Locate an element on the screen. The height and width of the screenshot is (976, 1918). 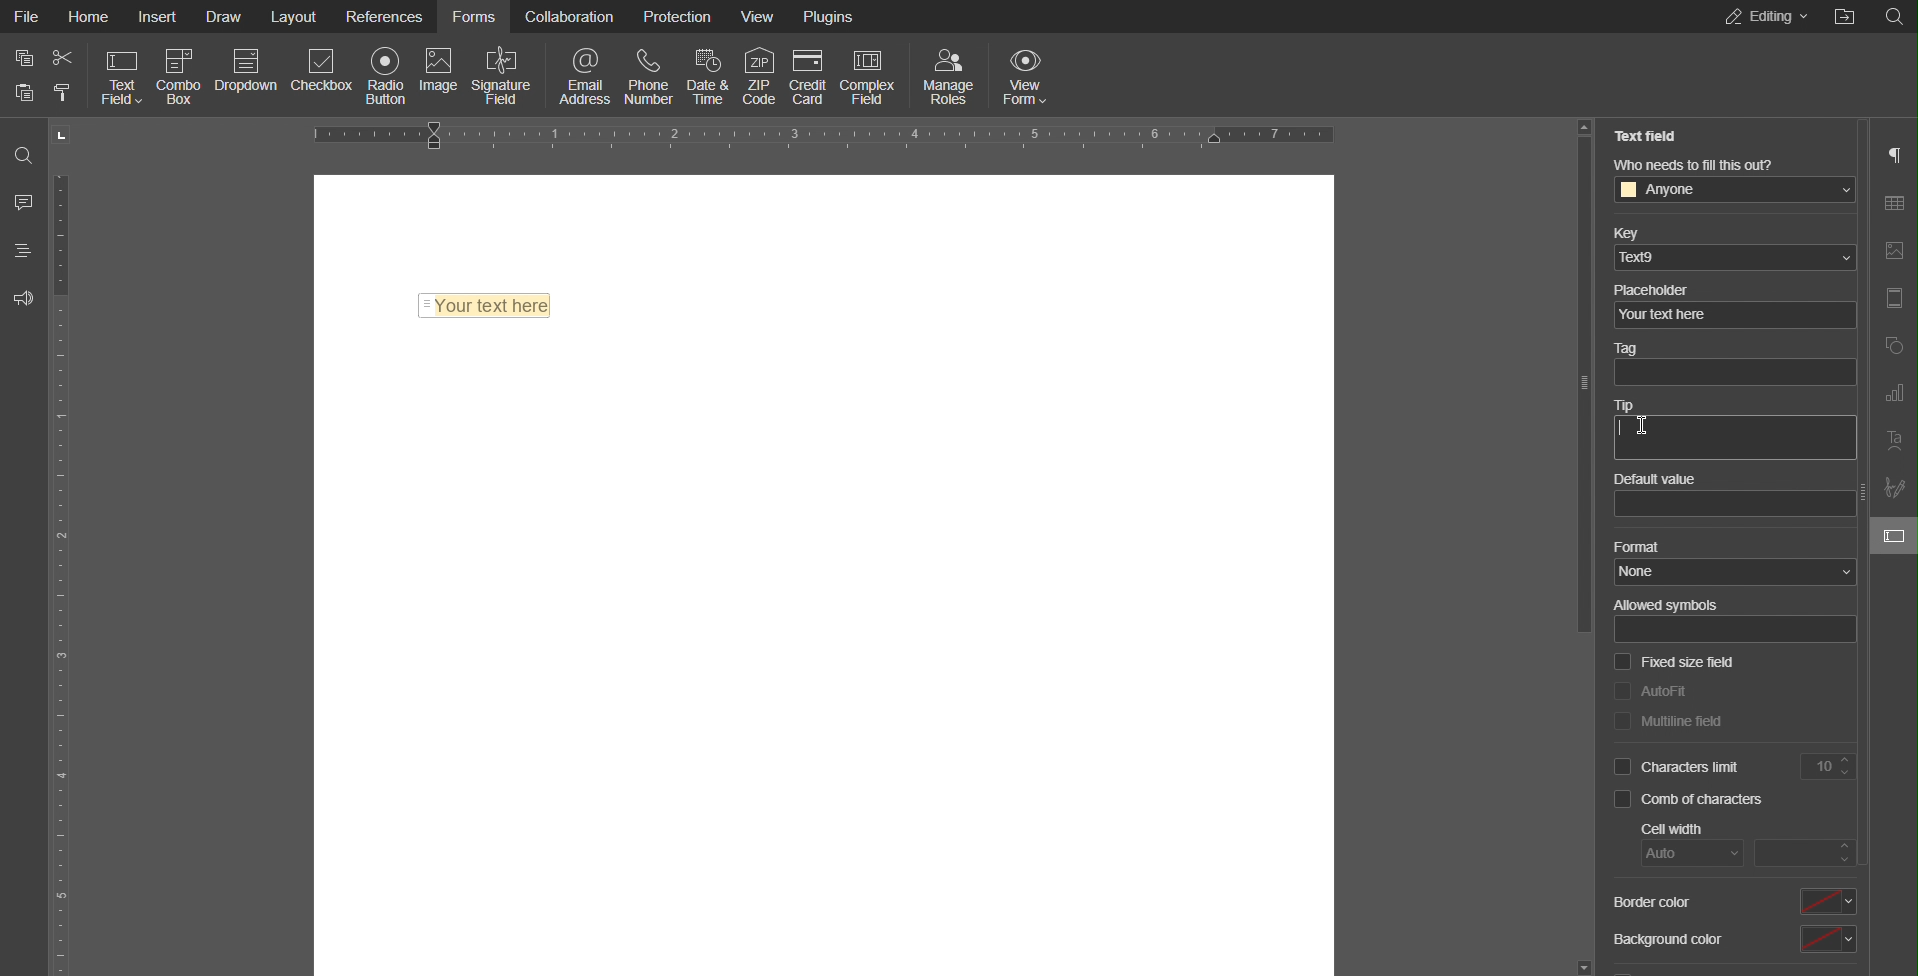
Plugins is located at coordinates (832, 15).